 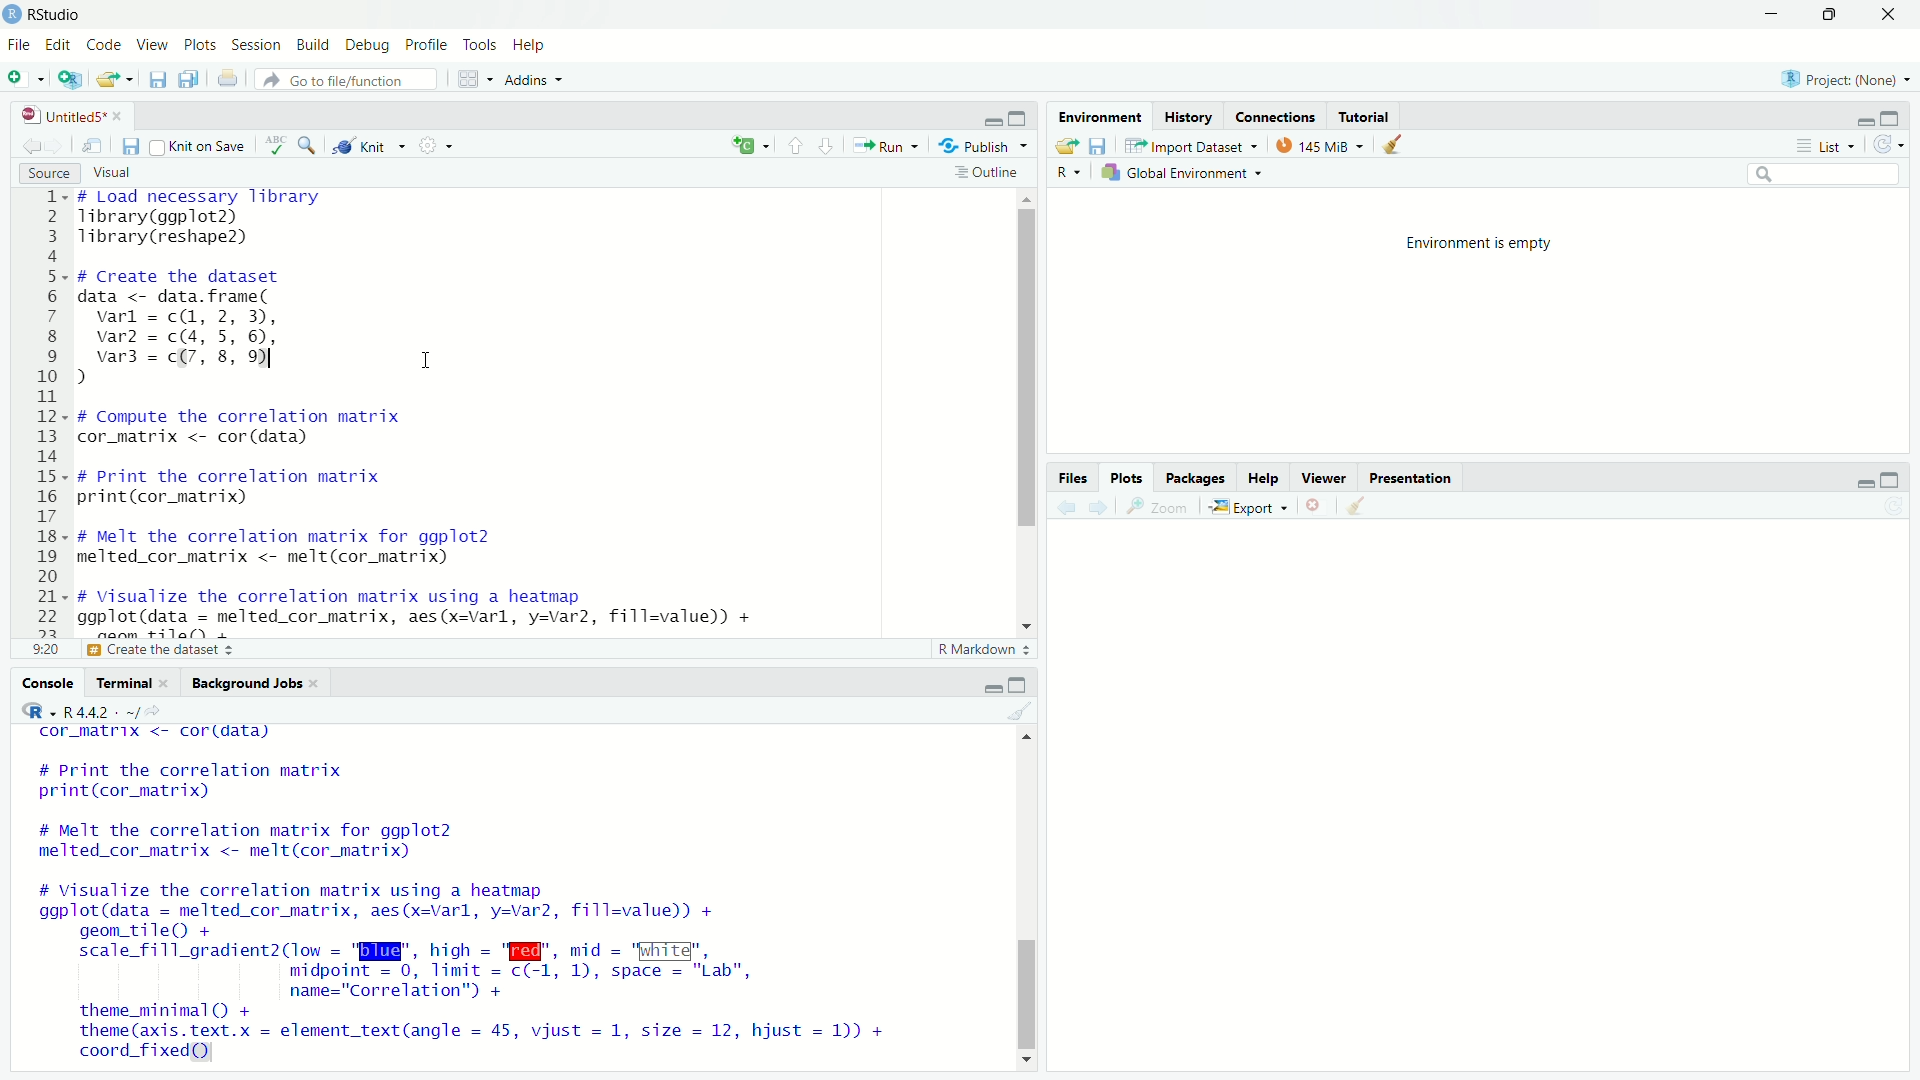 I want to click on vertical scrollbar, so click(x=1028, y=997).